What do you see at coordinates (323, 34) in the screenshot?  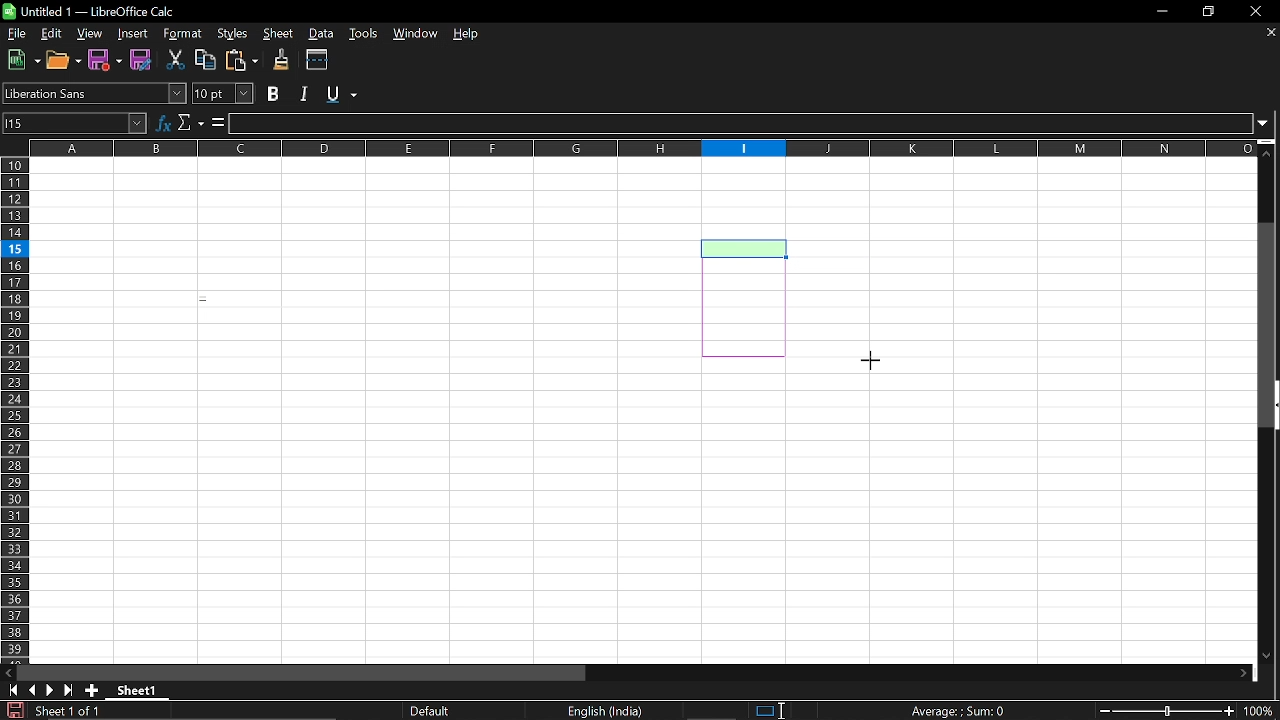 I see `Data` at bounding box center [323, 34].